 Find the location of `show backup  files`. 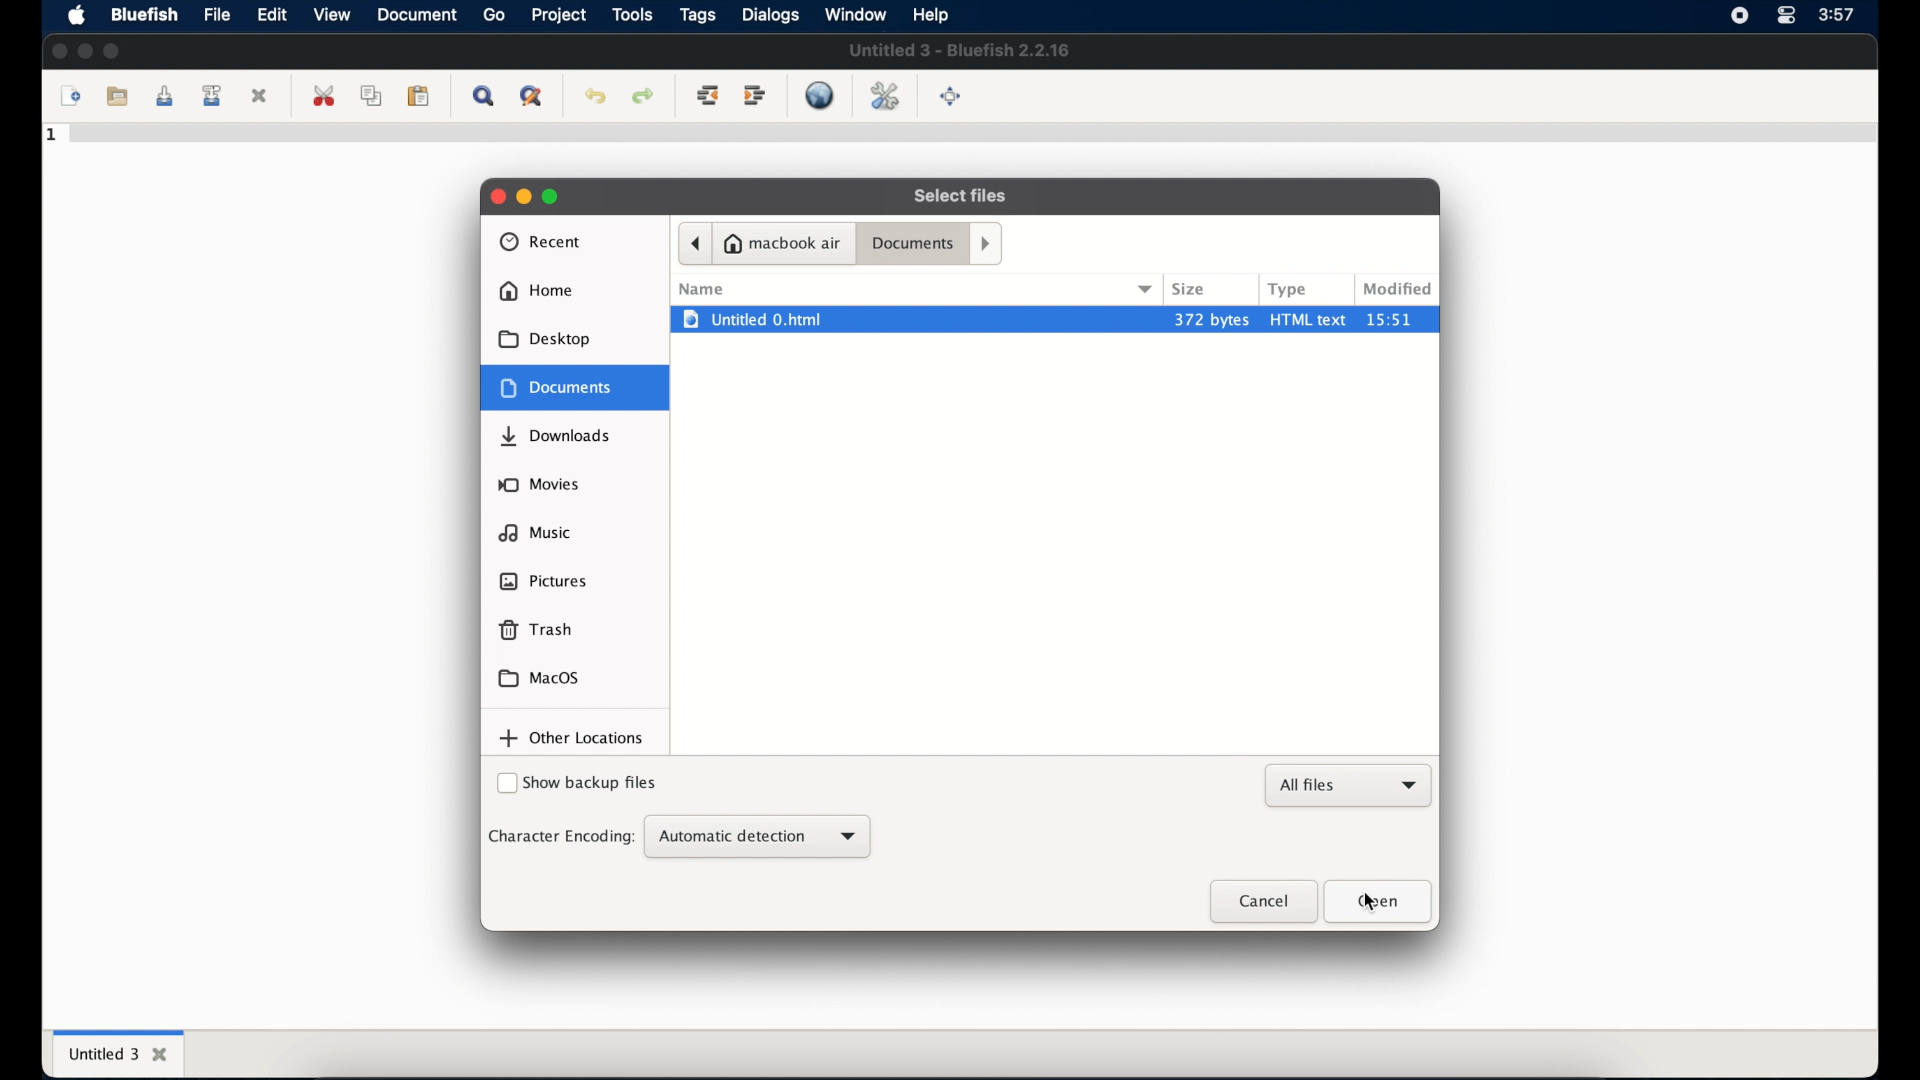

show backup  files is located at coordinates (577, 785).